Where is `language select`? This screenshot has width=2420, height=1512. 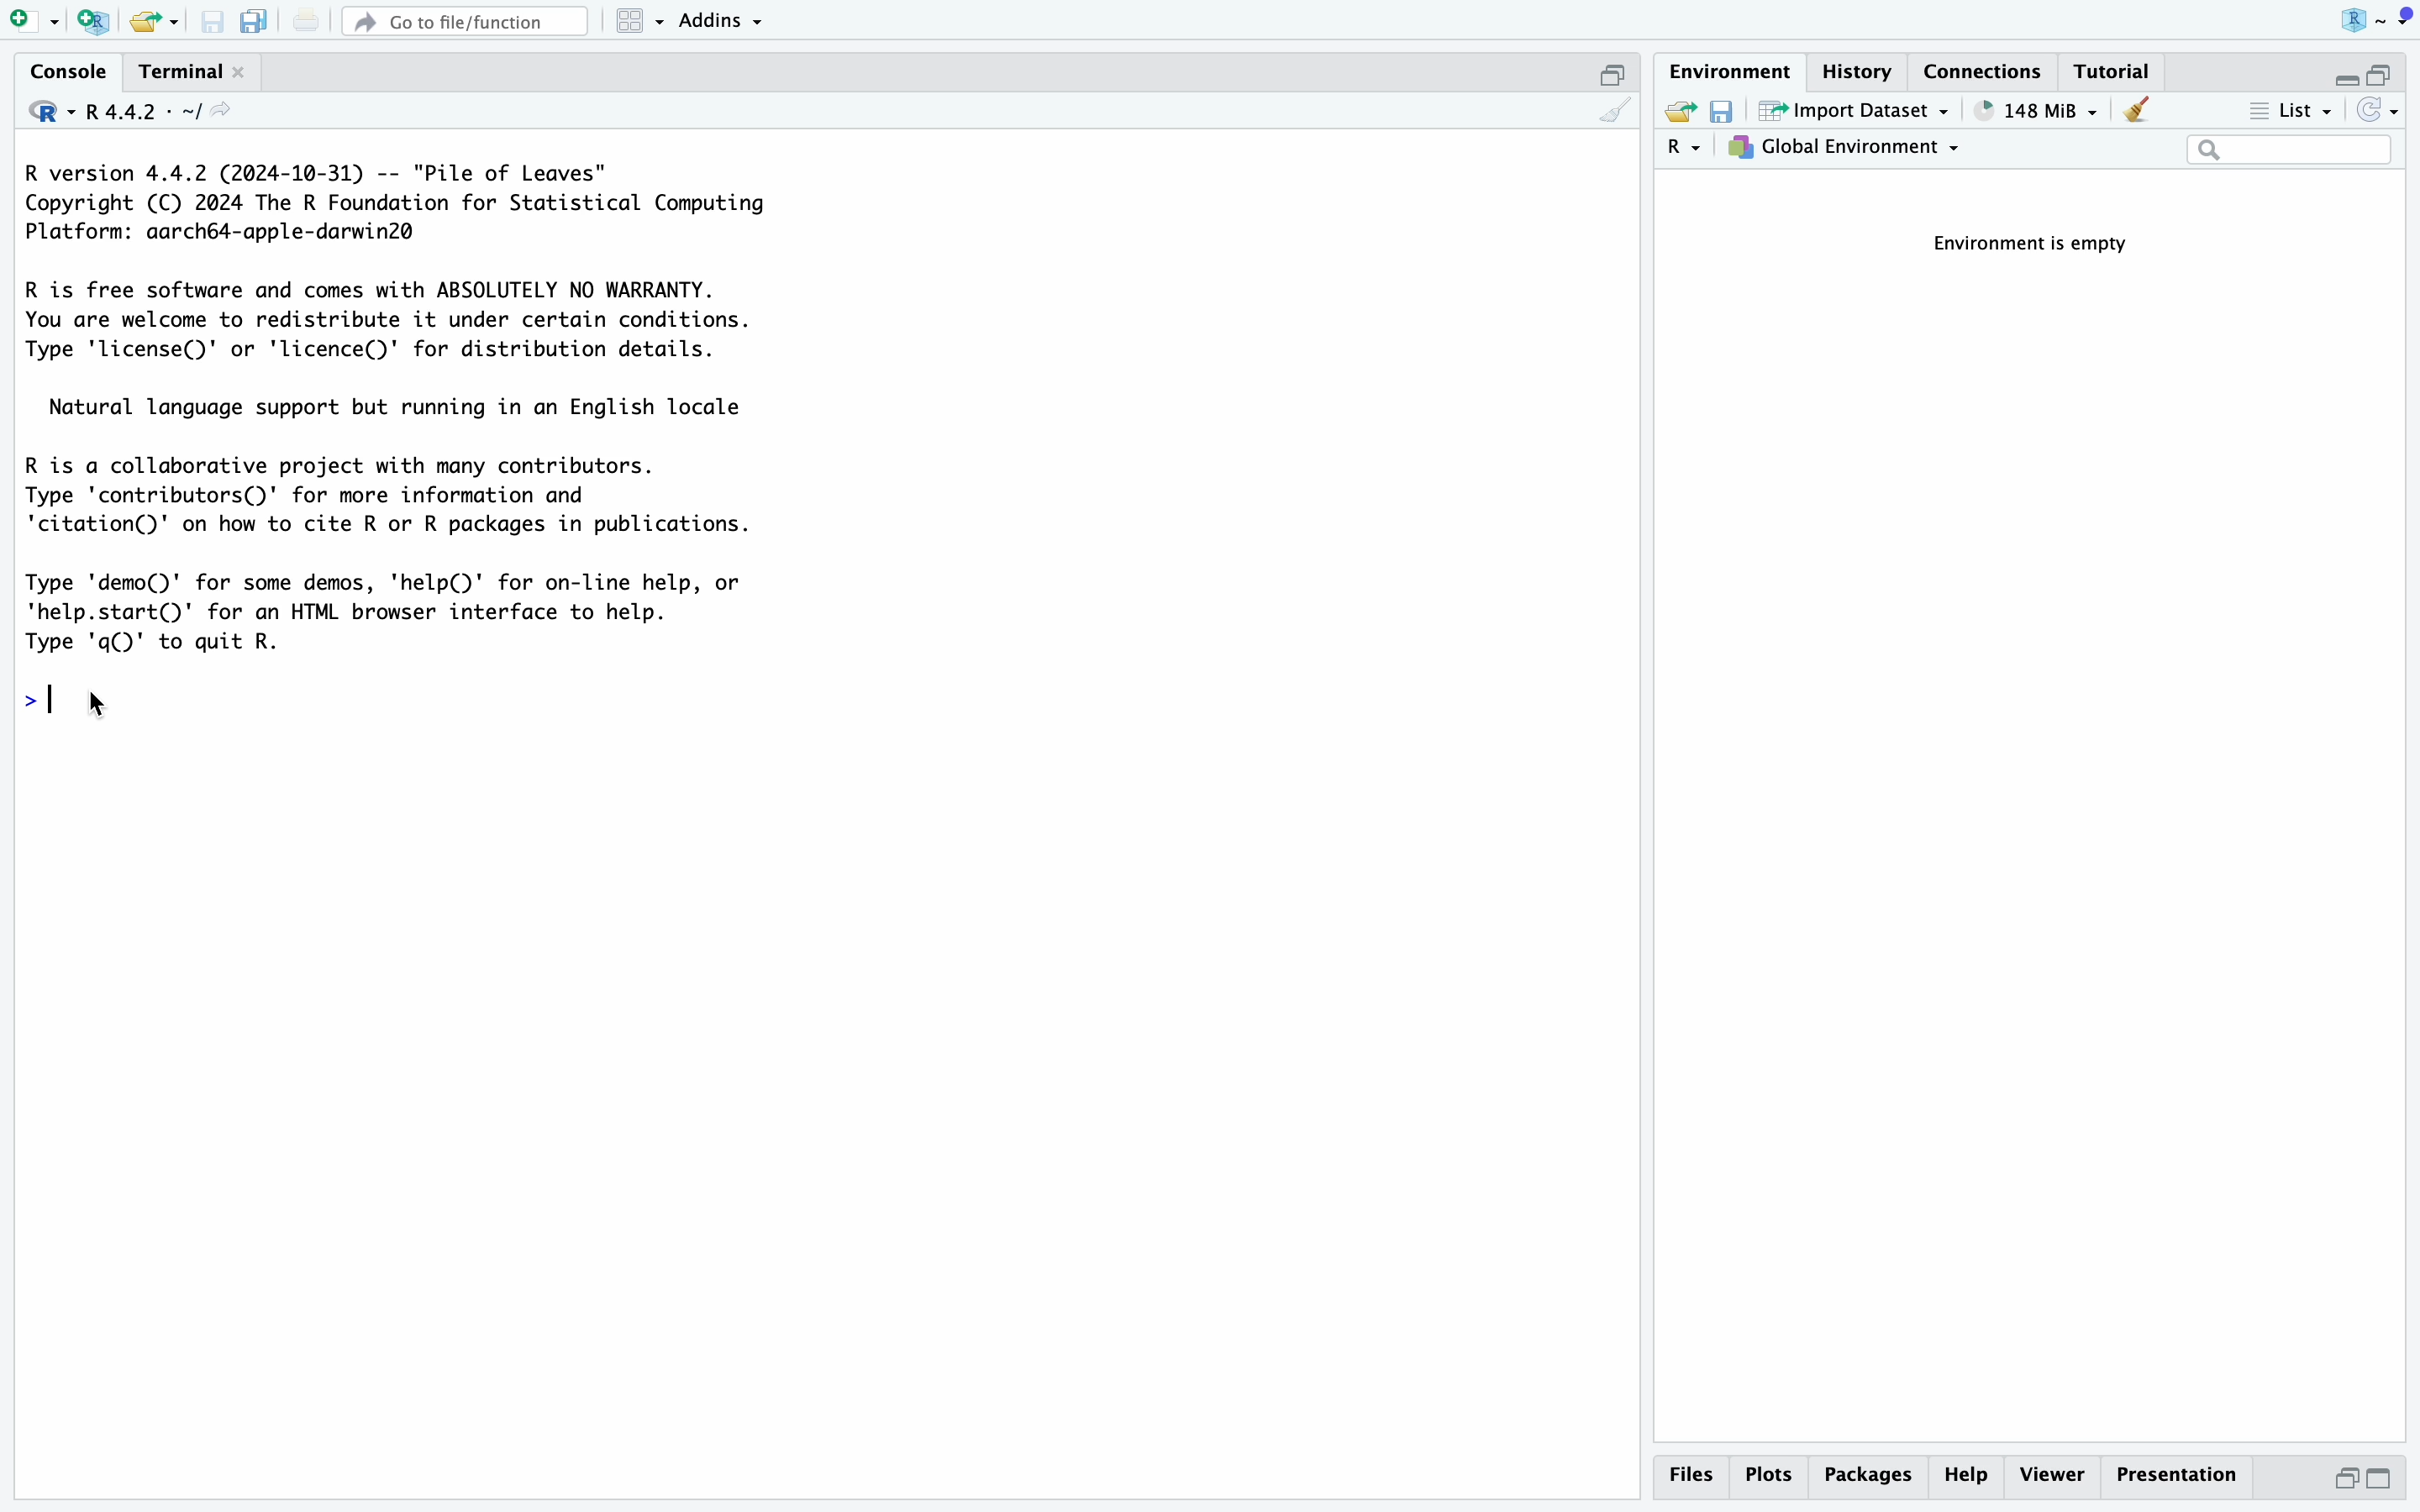 language select is located at coordinates (1685, 150).